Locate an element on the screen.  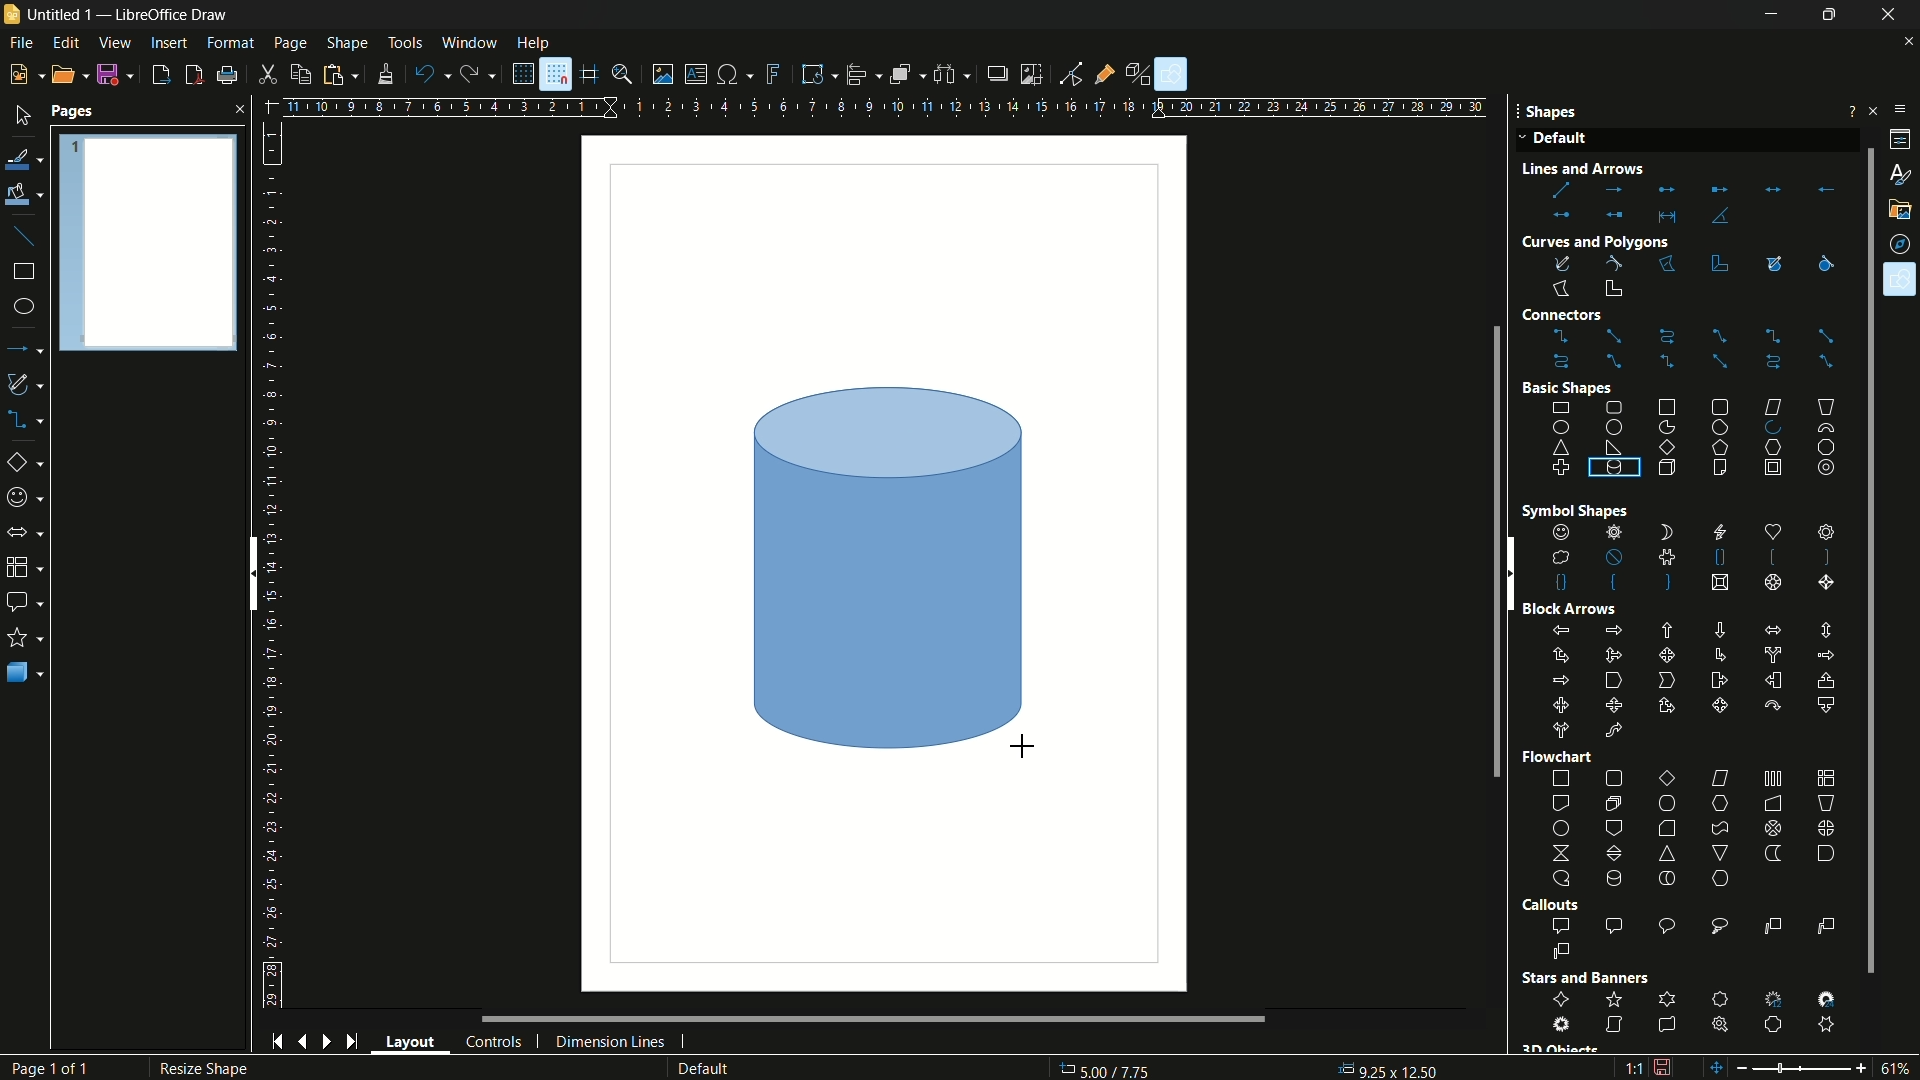
insert special characters is located at coordinates (734, 76).